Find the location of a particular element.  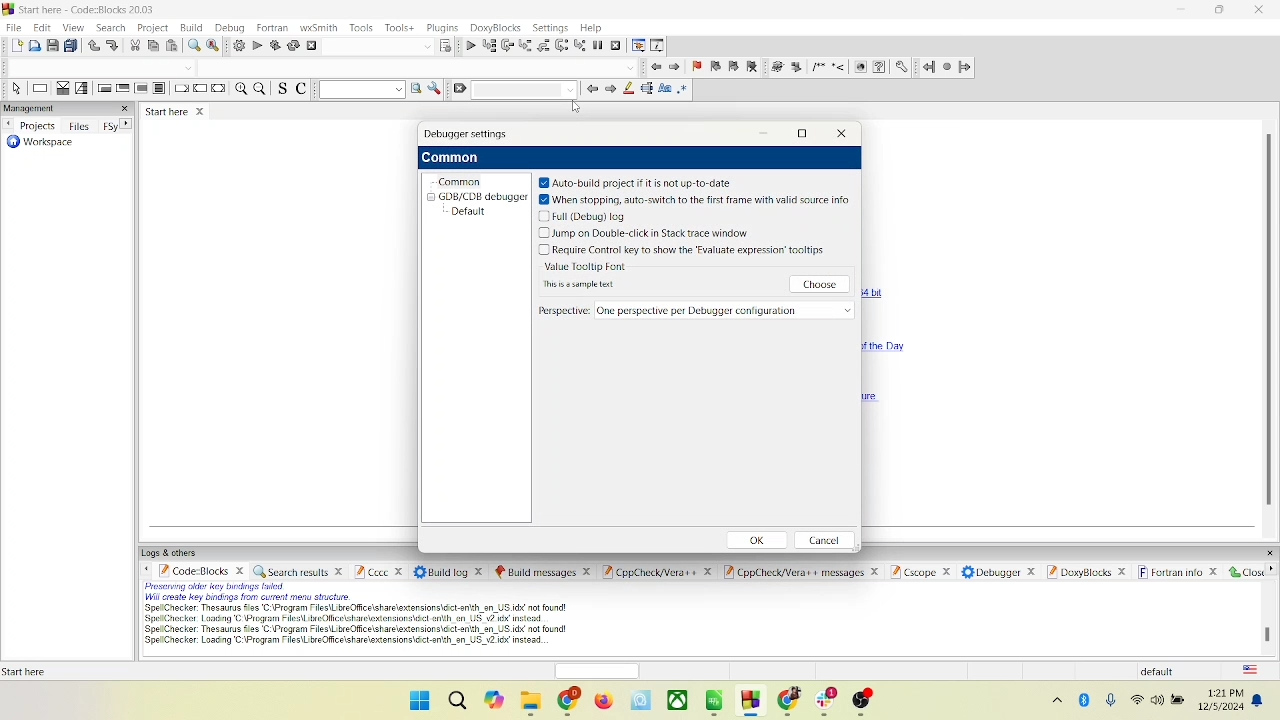

prev bookmark is located at coordinates (715, 67).